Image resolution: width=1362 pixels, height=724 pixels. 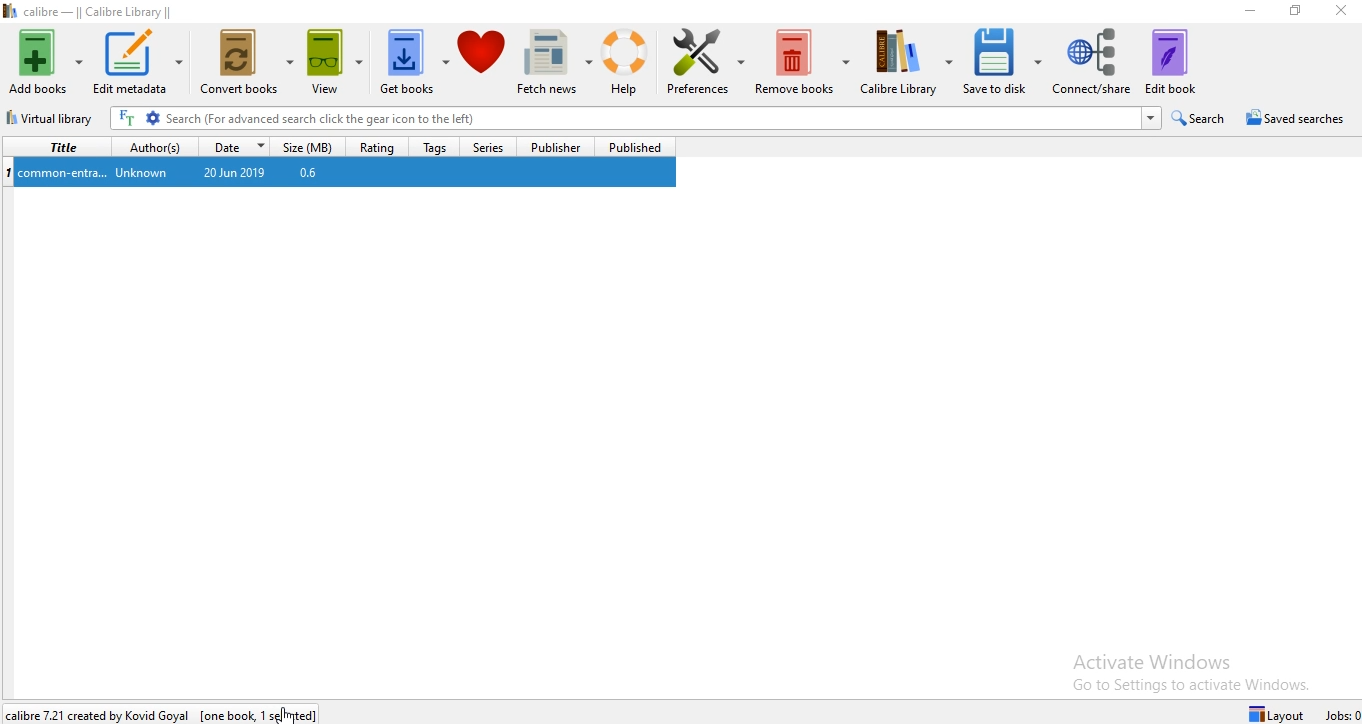 What do you see at coordinates (1183, 62) in the screenshot?
I see `Edit book` at bounding box center [1183, 62].